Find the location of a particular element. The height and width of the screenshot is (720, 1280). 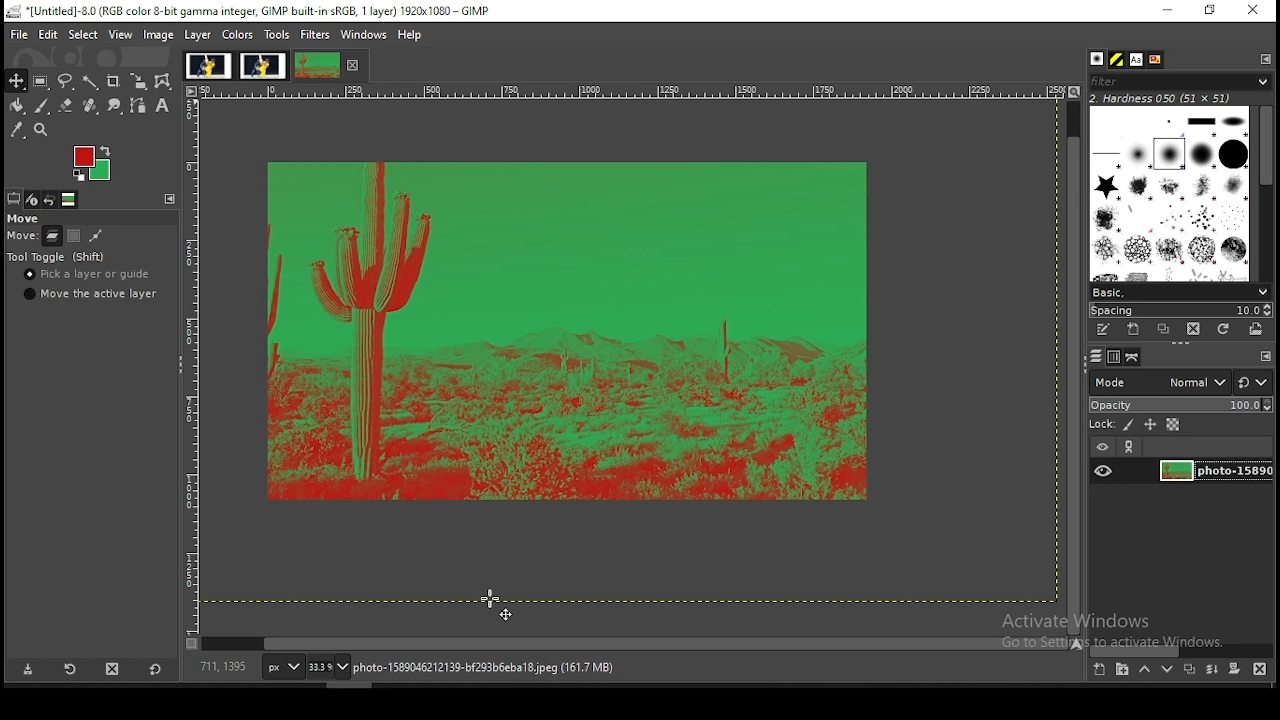

scroll bar is located at coordinates (1266, 191).